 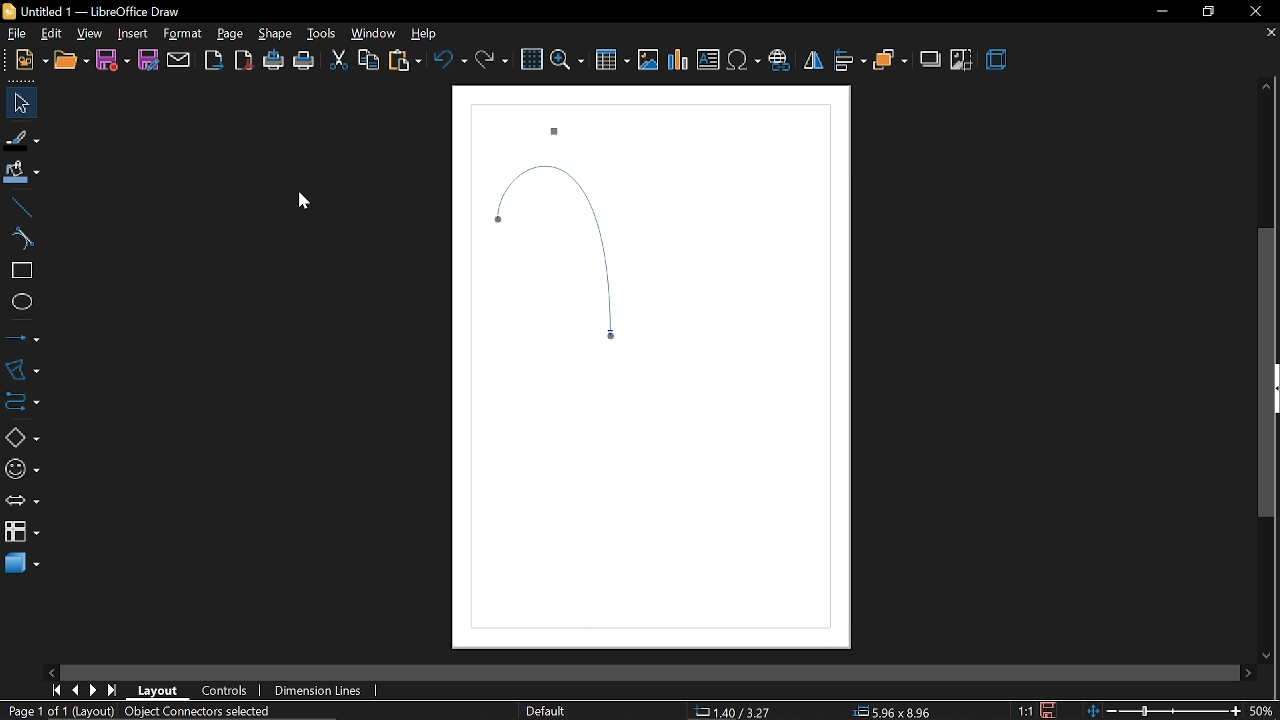 What do you see at coordinates (24, 62) in the screenshot?
I see `new` at bounding box center [24, 62].